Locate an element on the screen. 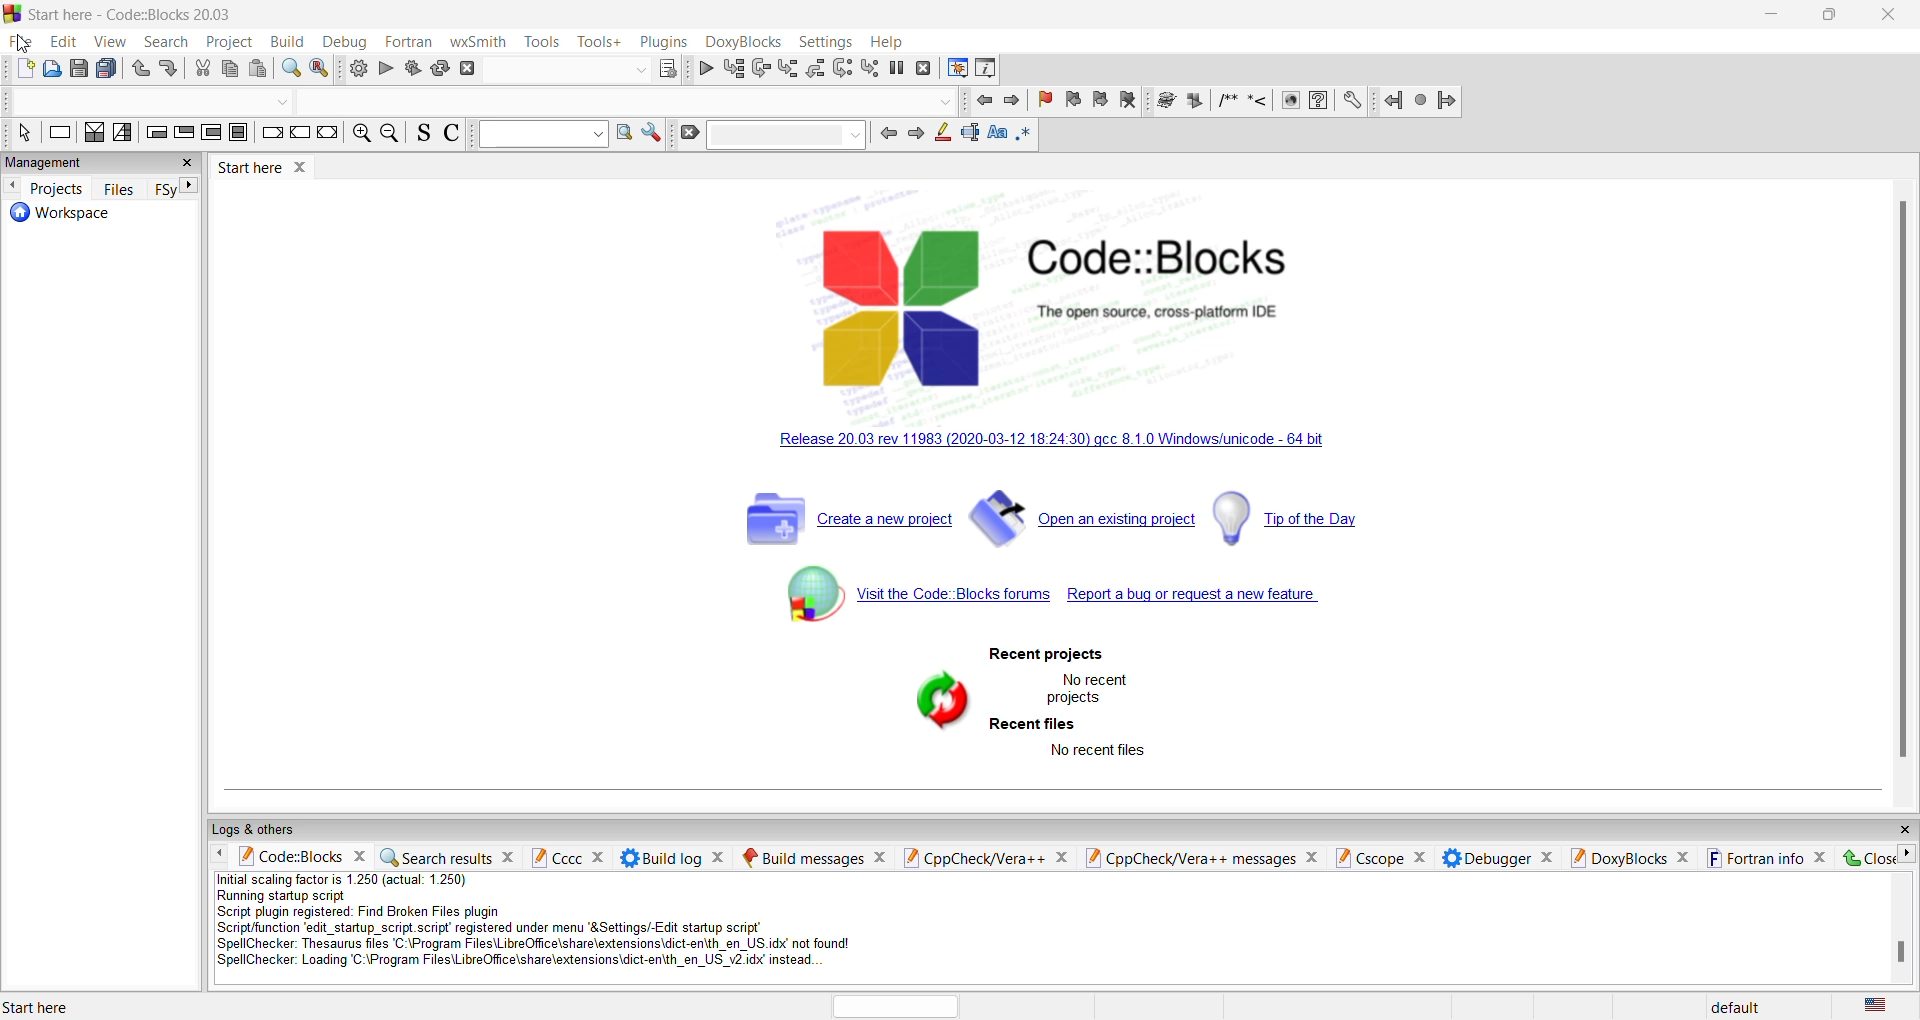  use regex is located at coordinates (1025, 135).